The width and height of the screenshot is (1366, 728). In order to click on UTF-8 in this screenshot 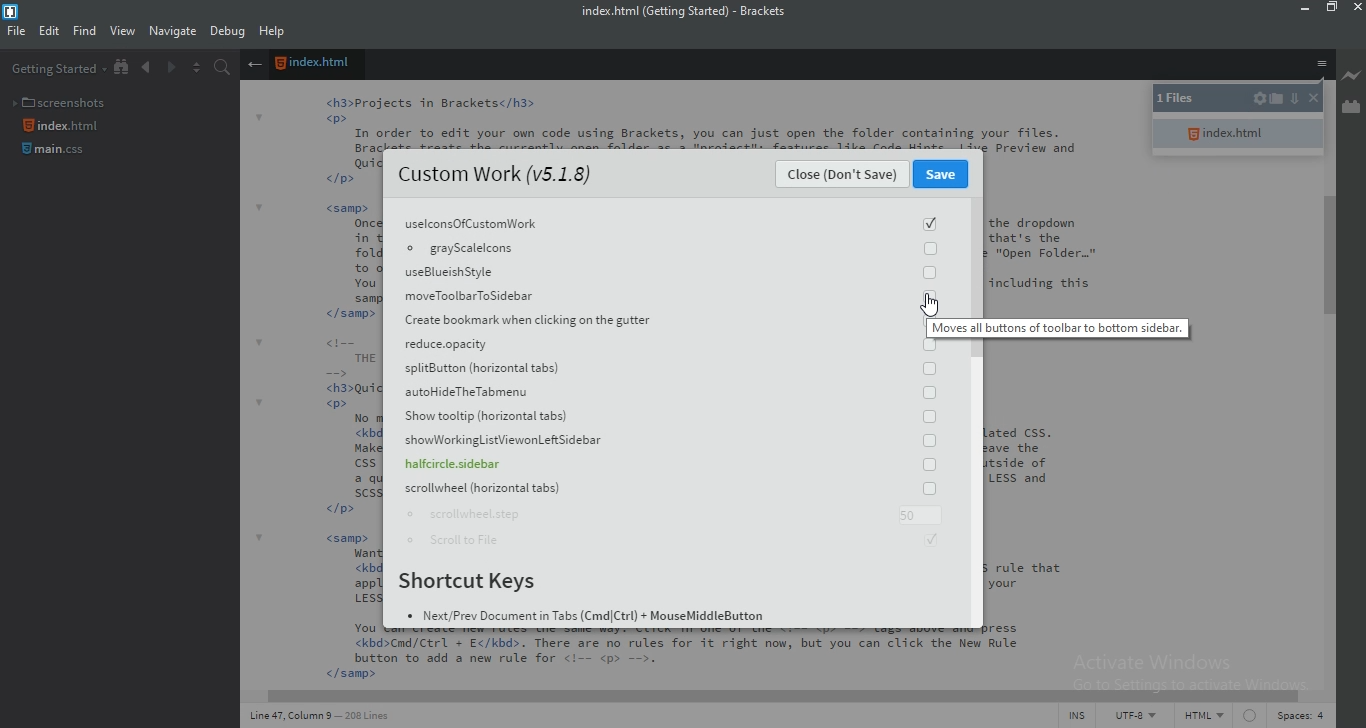, I will do `click(1137, 716)`.